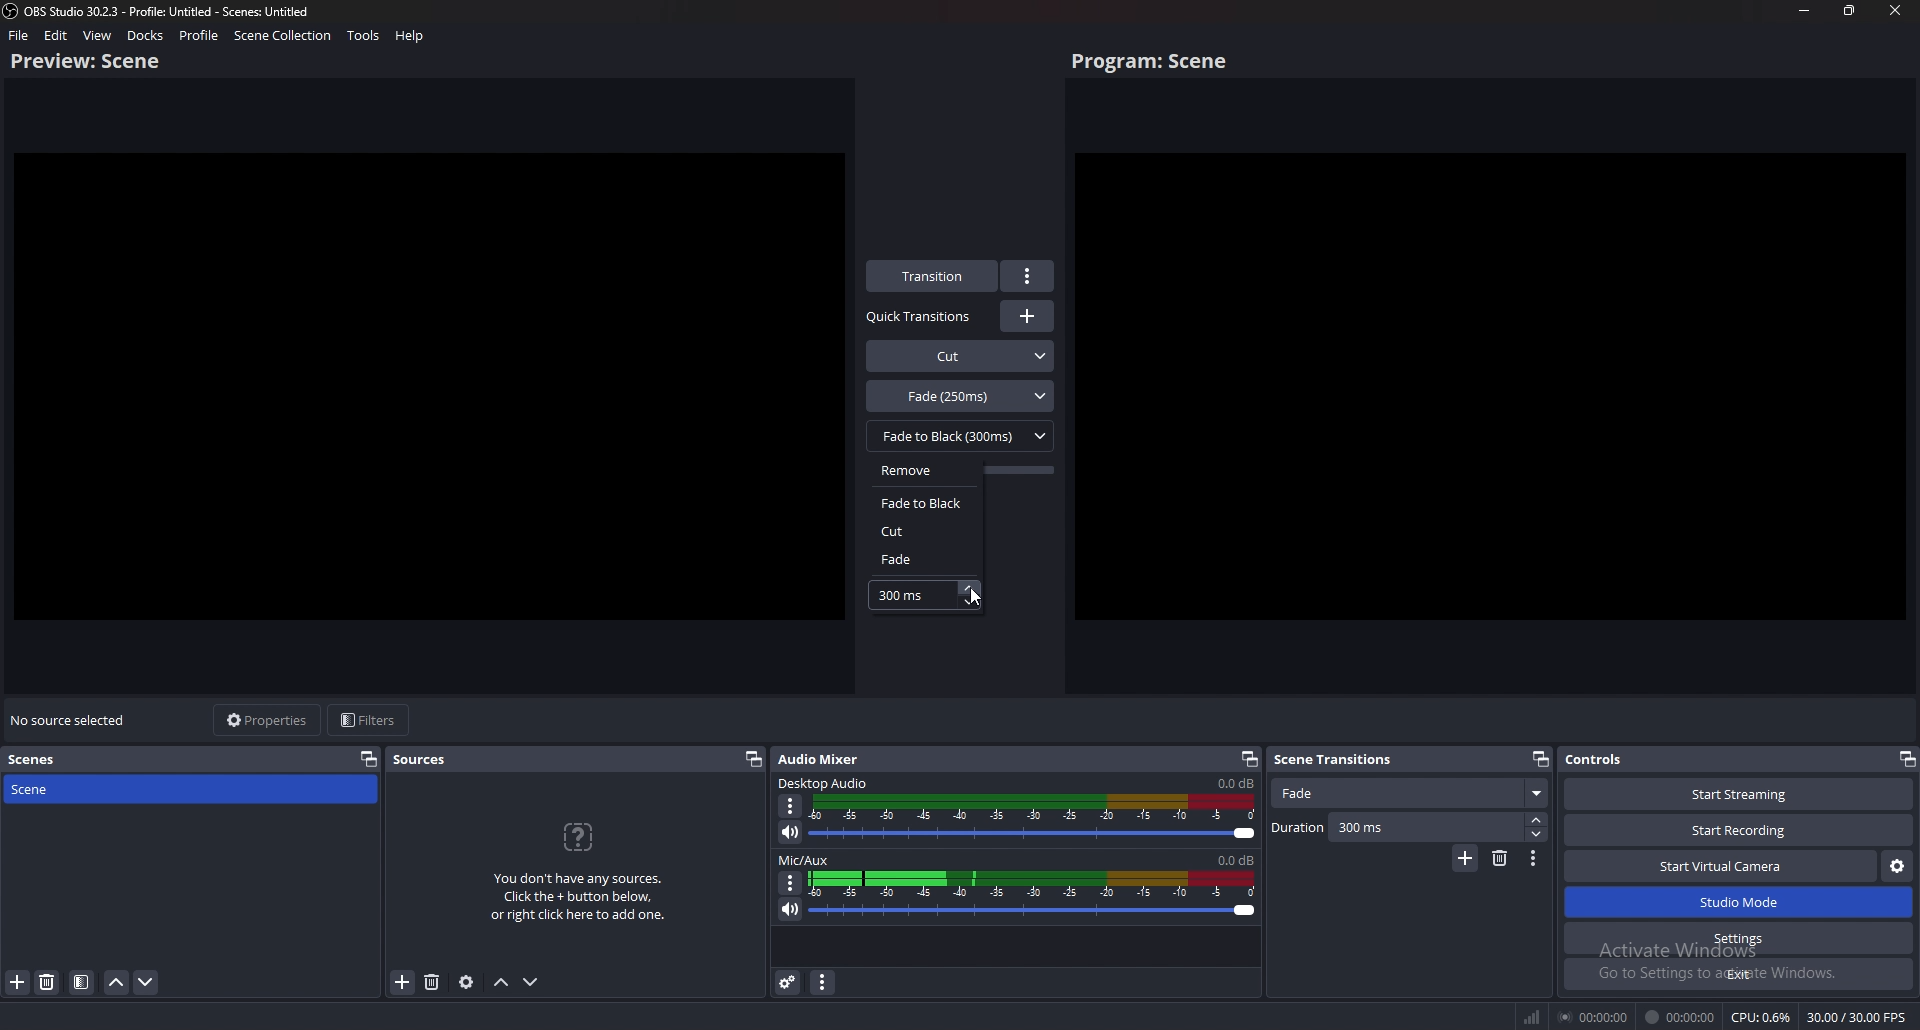 Image resolution: width=1920 pixels, height=1030 pixels. What do you see at coordinates (534, 981) in the screenshot?
I see `Move sources down` at bounding box center [534, 981].